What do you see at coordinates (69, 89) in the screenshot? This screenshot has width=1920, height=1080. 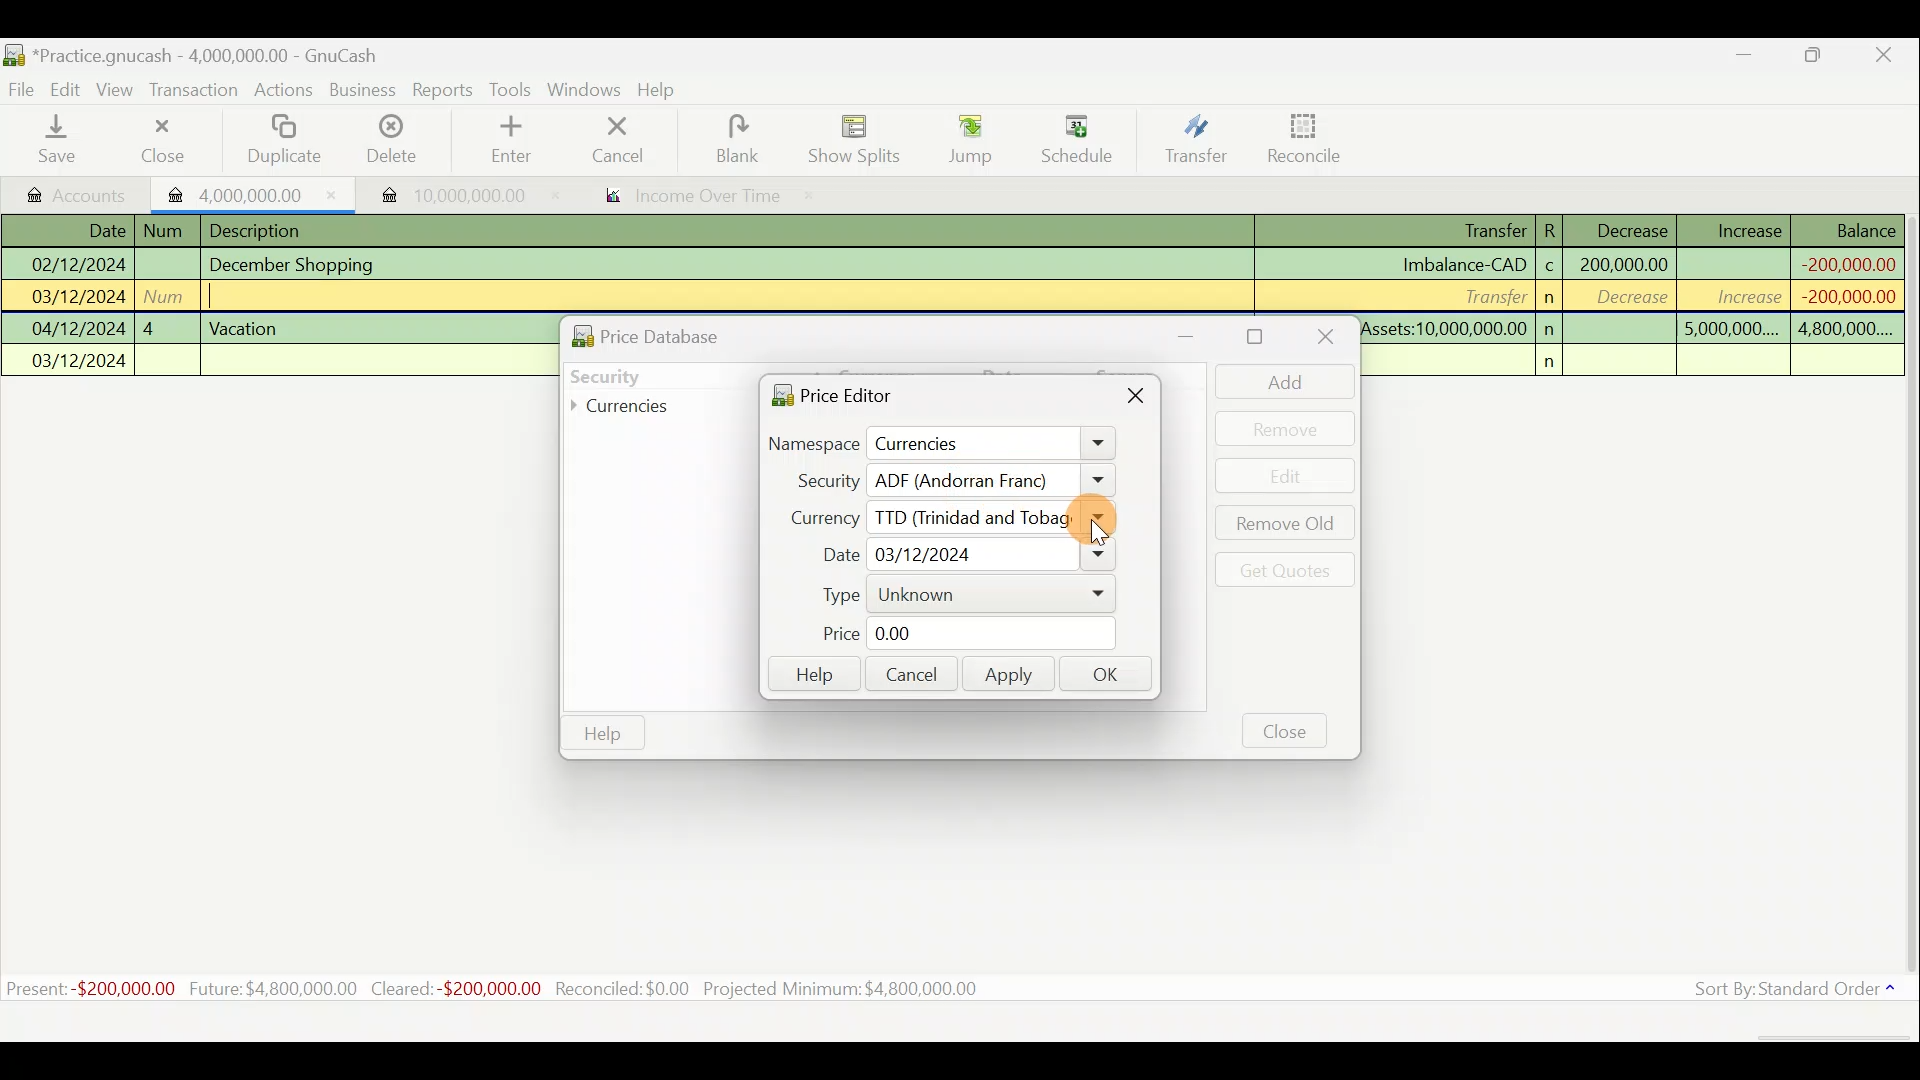 I see `Edit` at bounding box center [69, 89].